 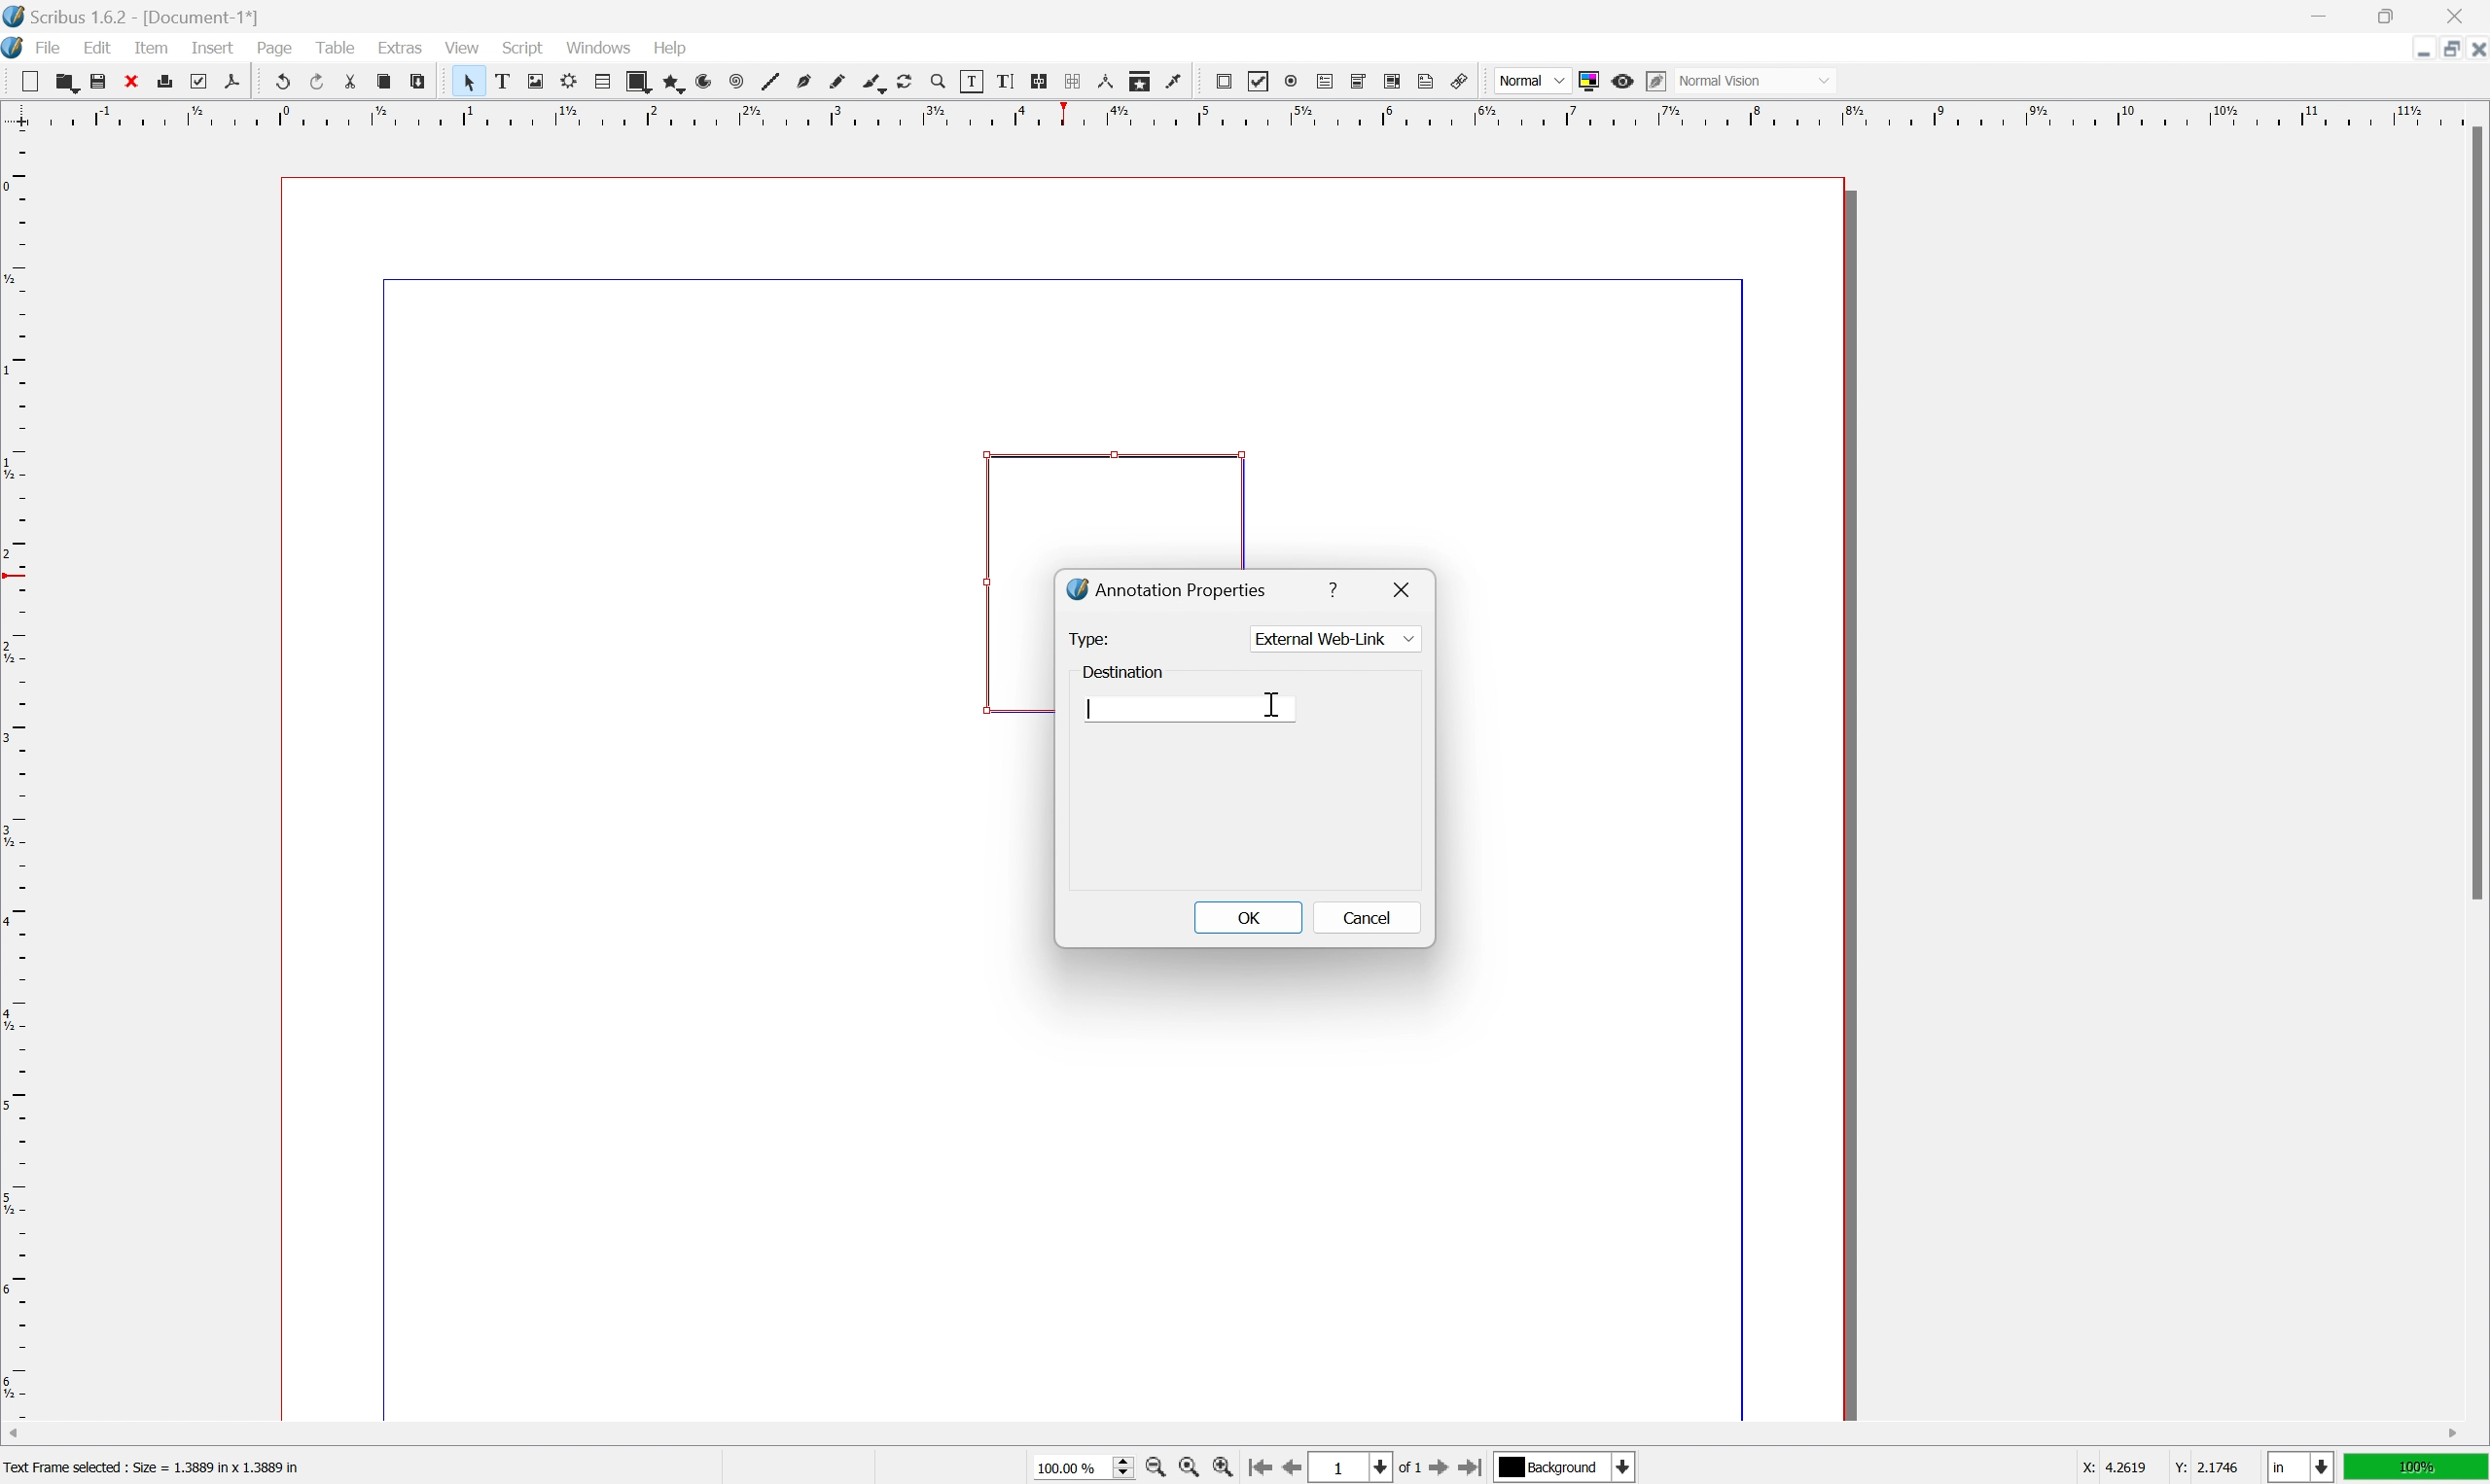 What do you see at coordinates (214, 48) in the screenshot?
I see `insert` at bounding box center [214, 48].